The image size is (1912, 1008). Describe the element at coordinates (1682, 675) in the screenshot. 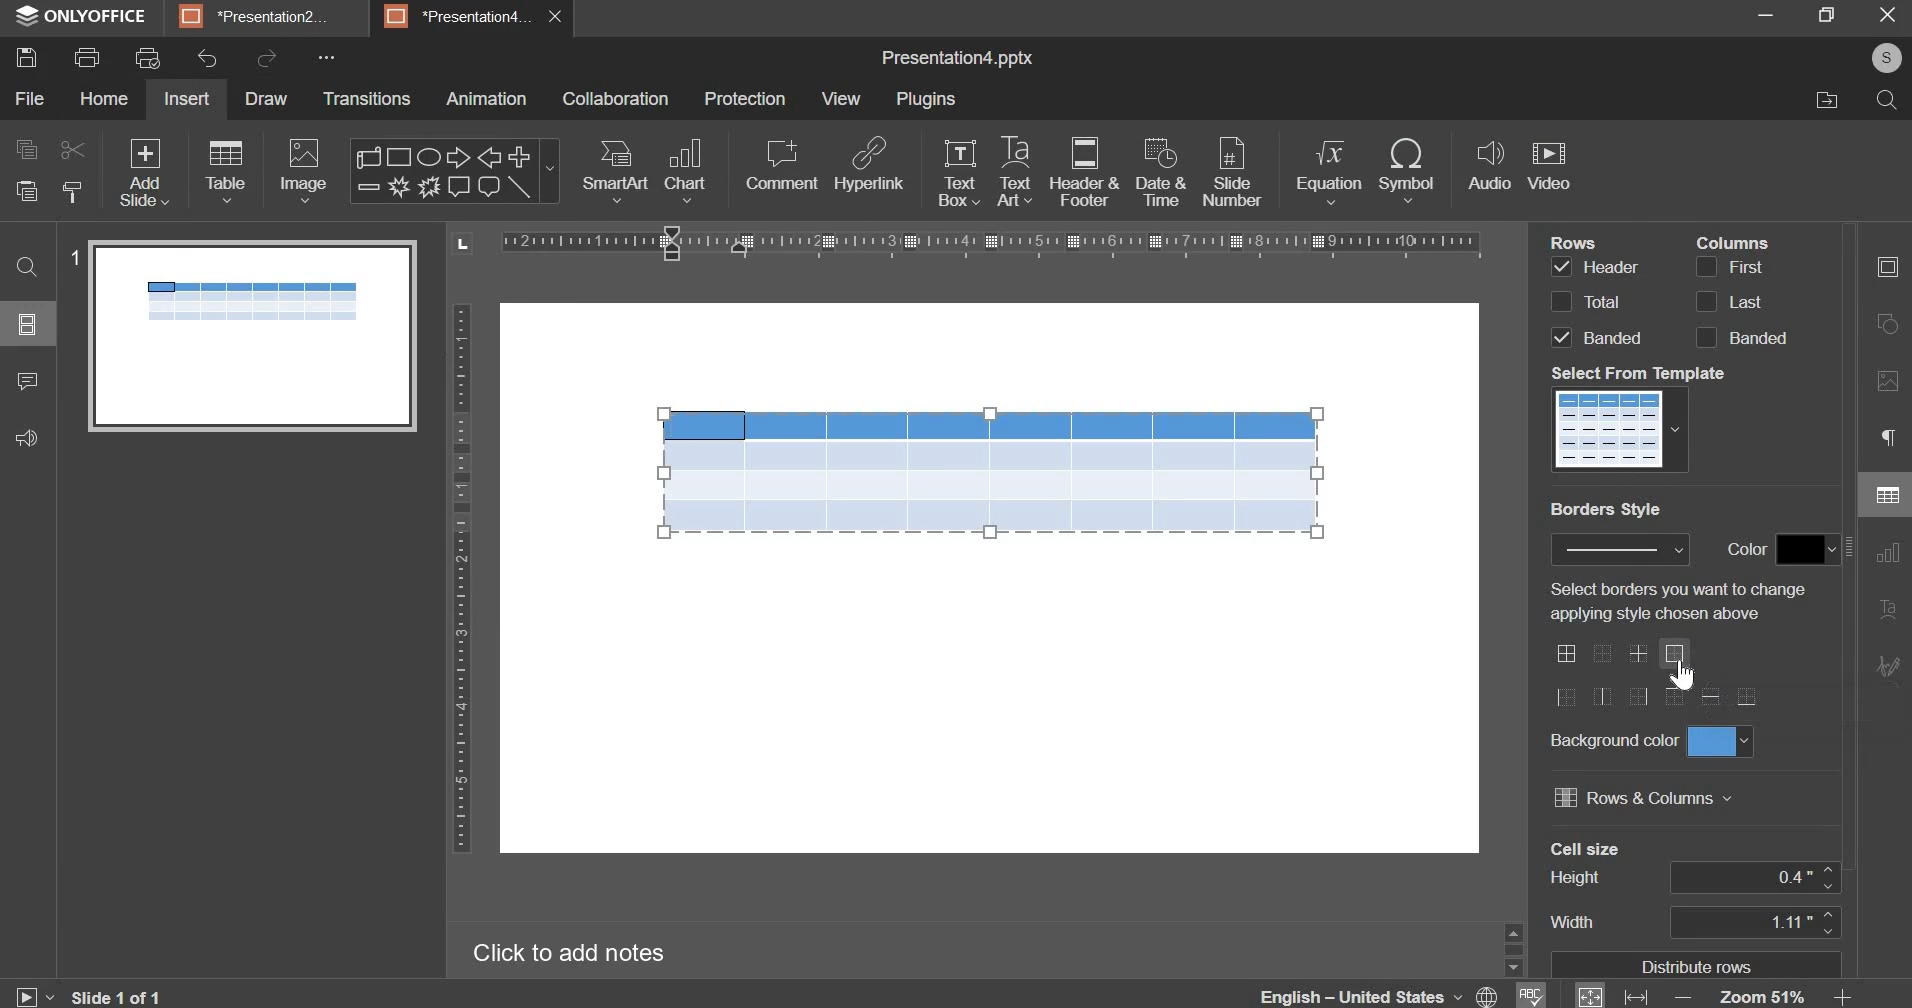

I see `Cursor` at that location.